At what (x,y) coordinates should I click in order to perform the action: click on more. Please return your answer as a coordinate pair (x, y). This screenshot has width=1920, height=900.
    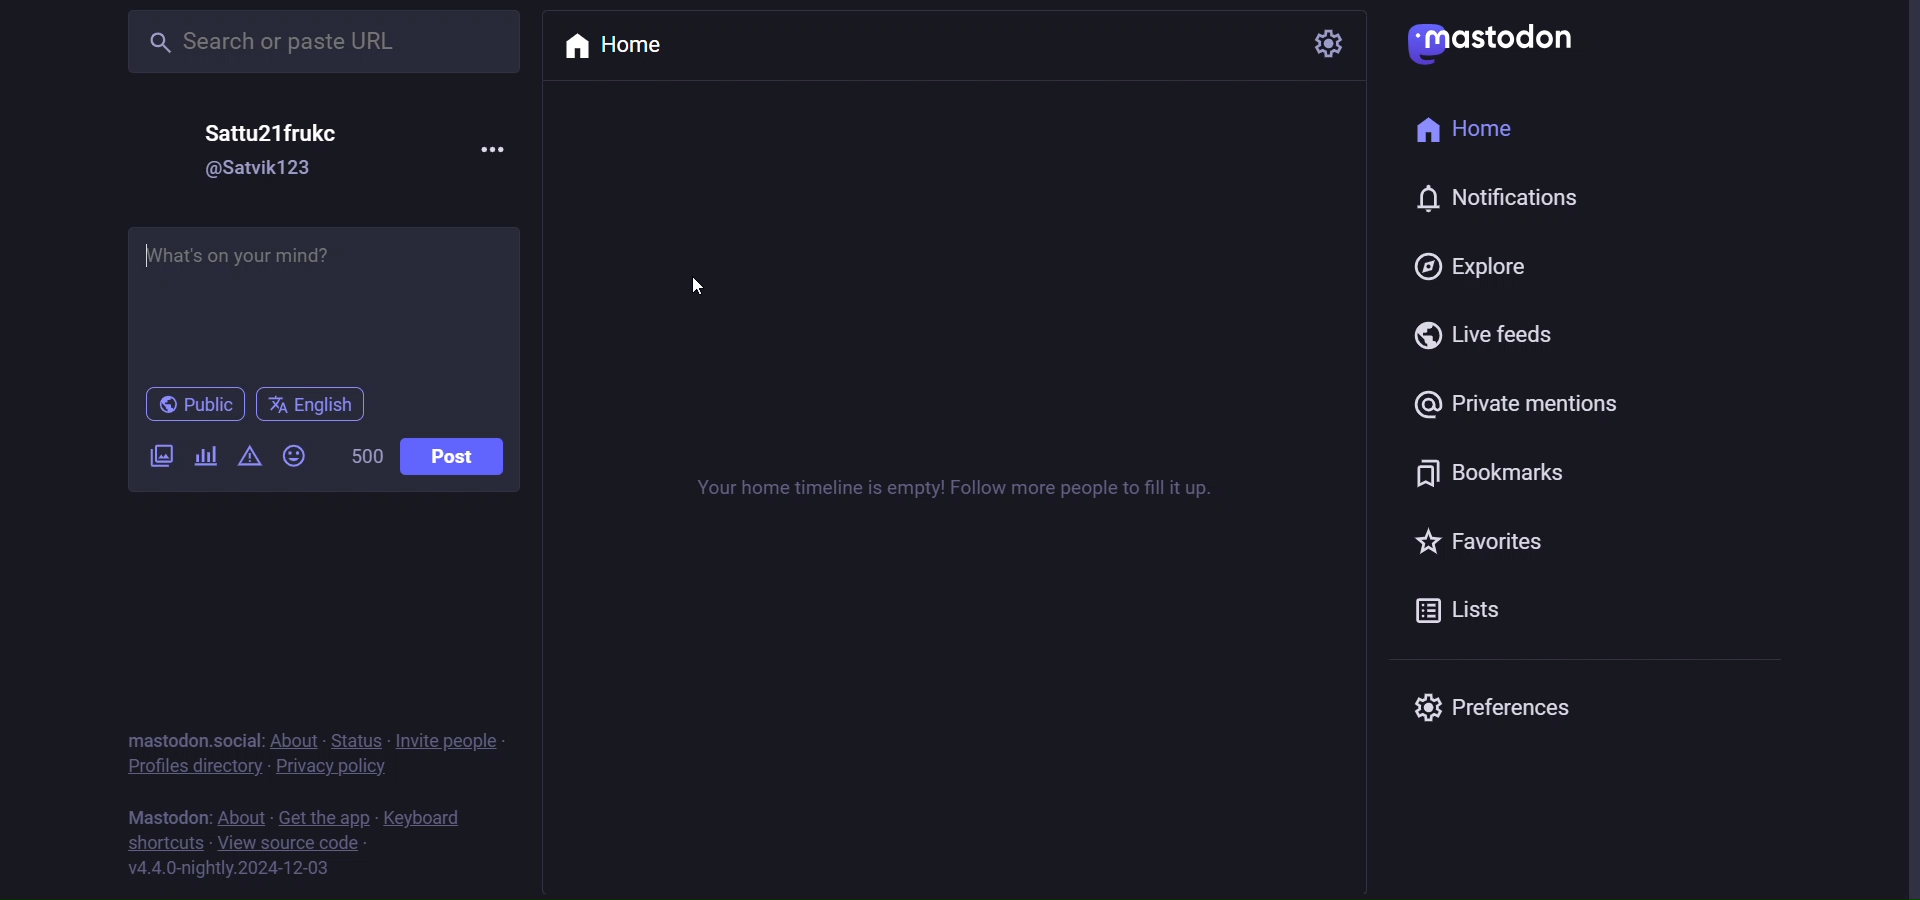
    Looking at the image, I should click on (504, 149).